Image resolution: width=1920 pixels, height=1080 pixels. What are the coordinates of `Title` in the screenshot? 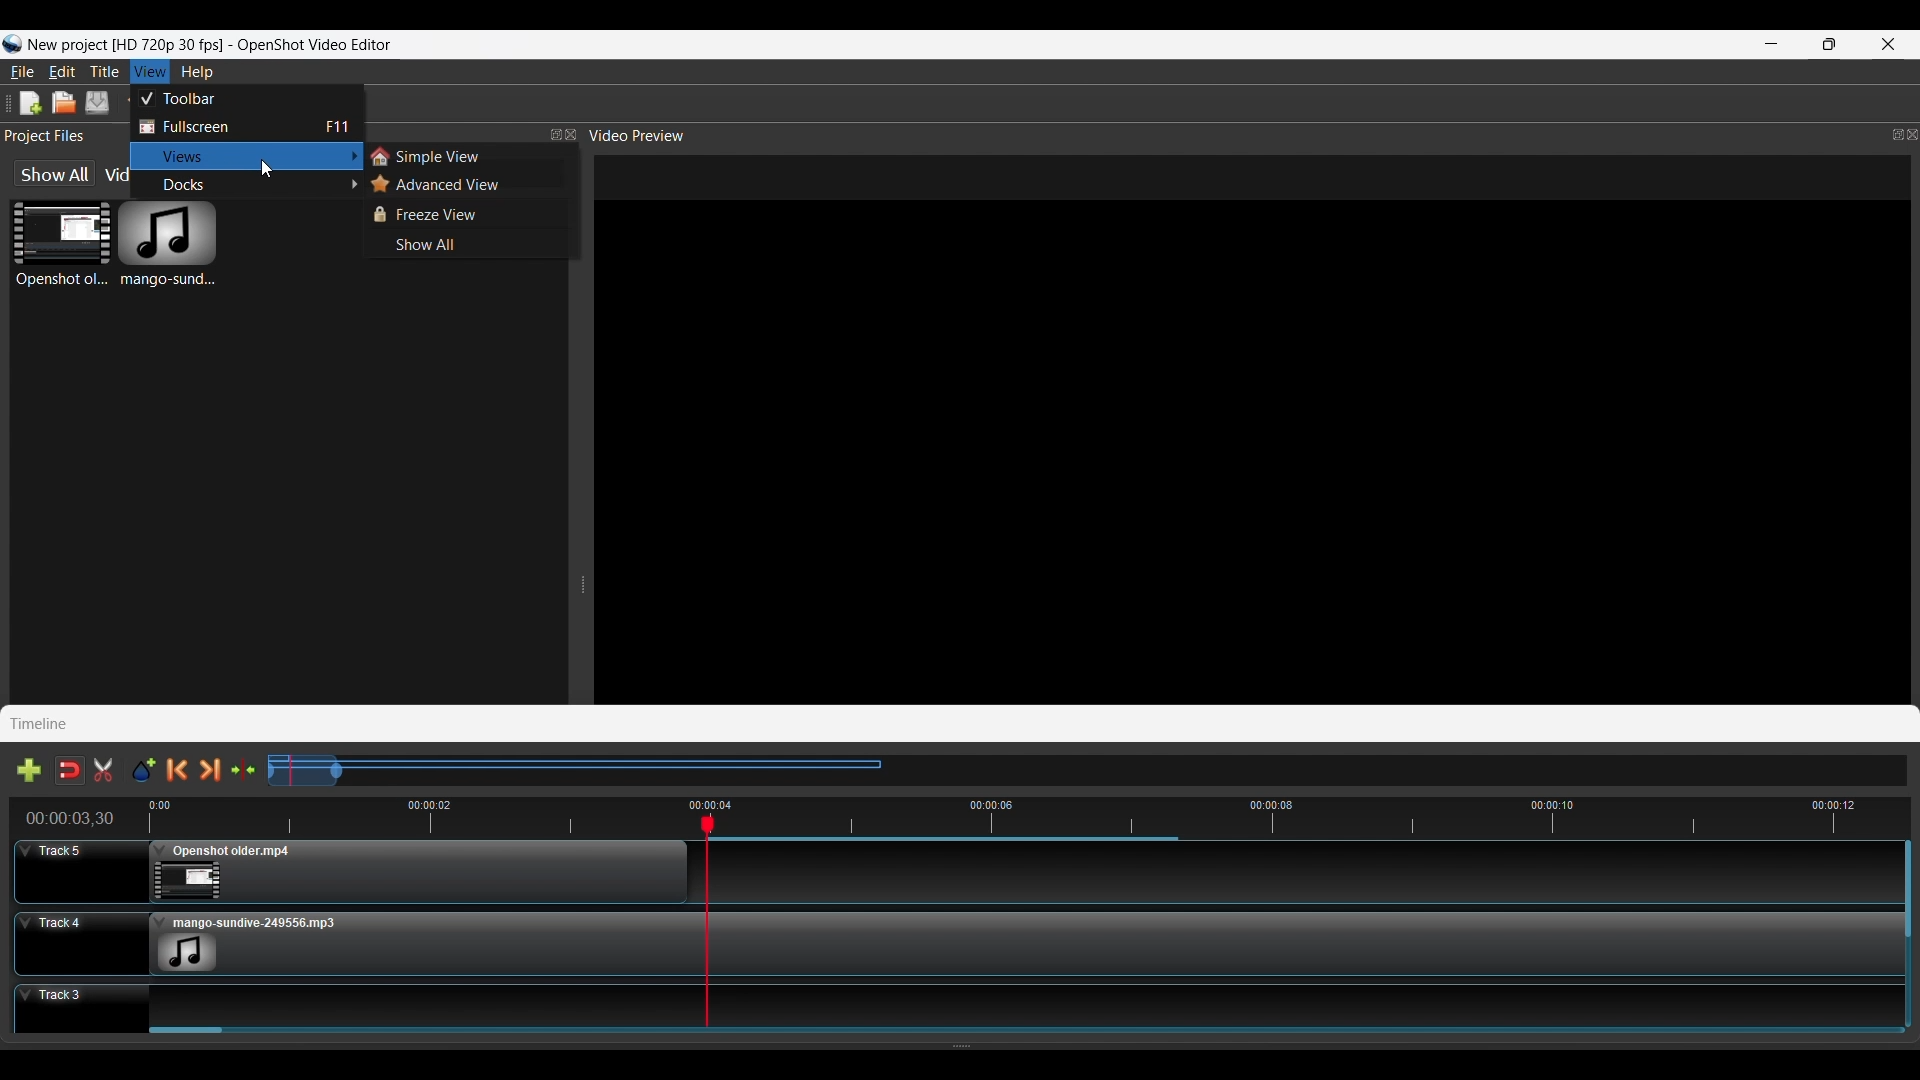 It's located at (106, 71).